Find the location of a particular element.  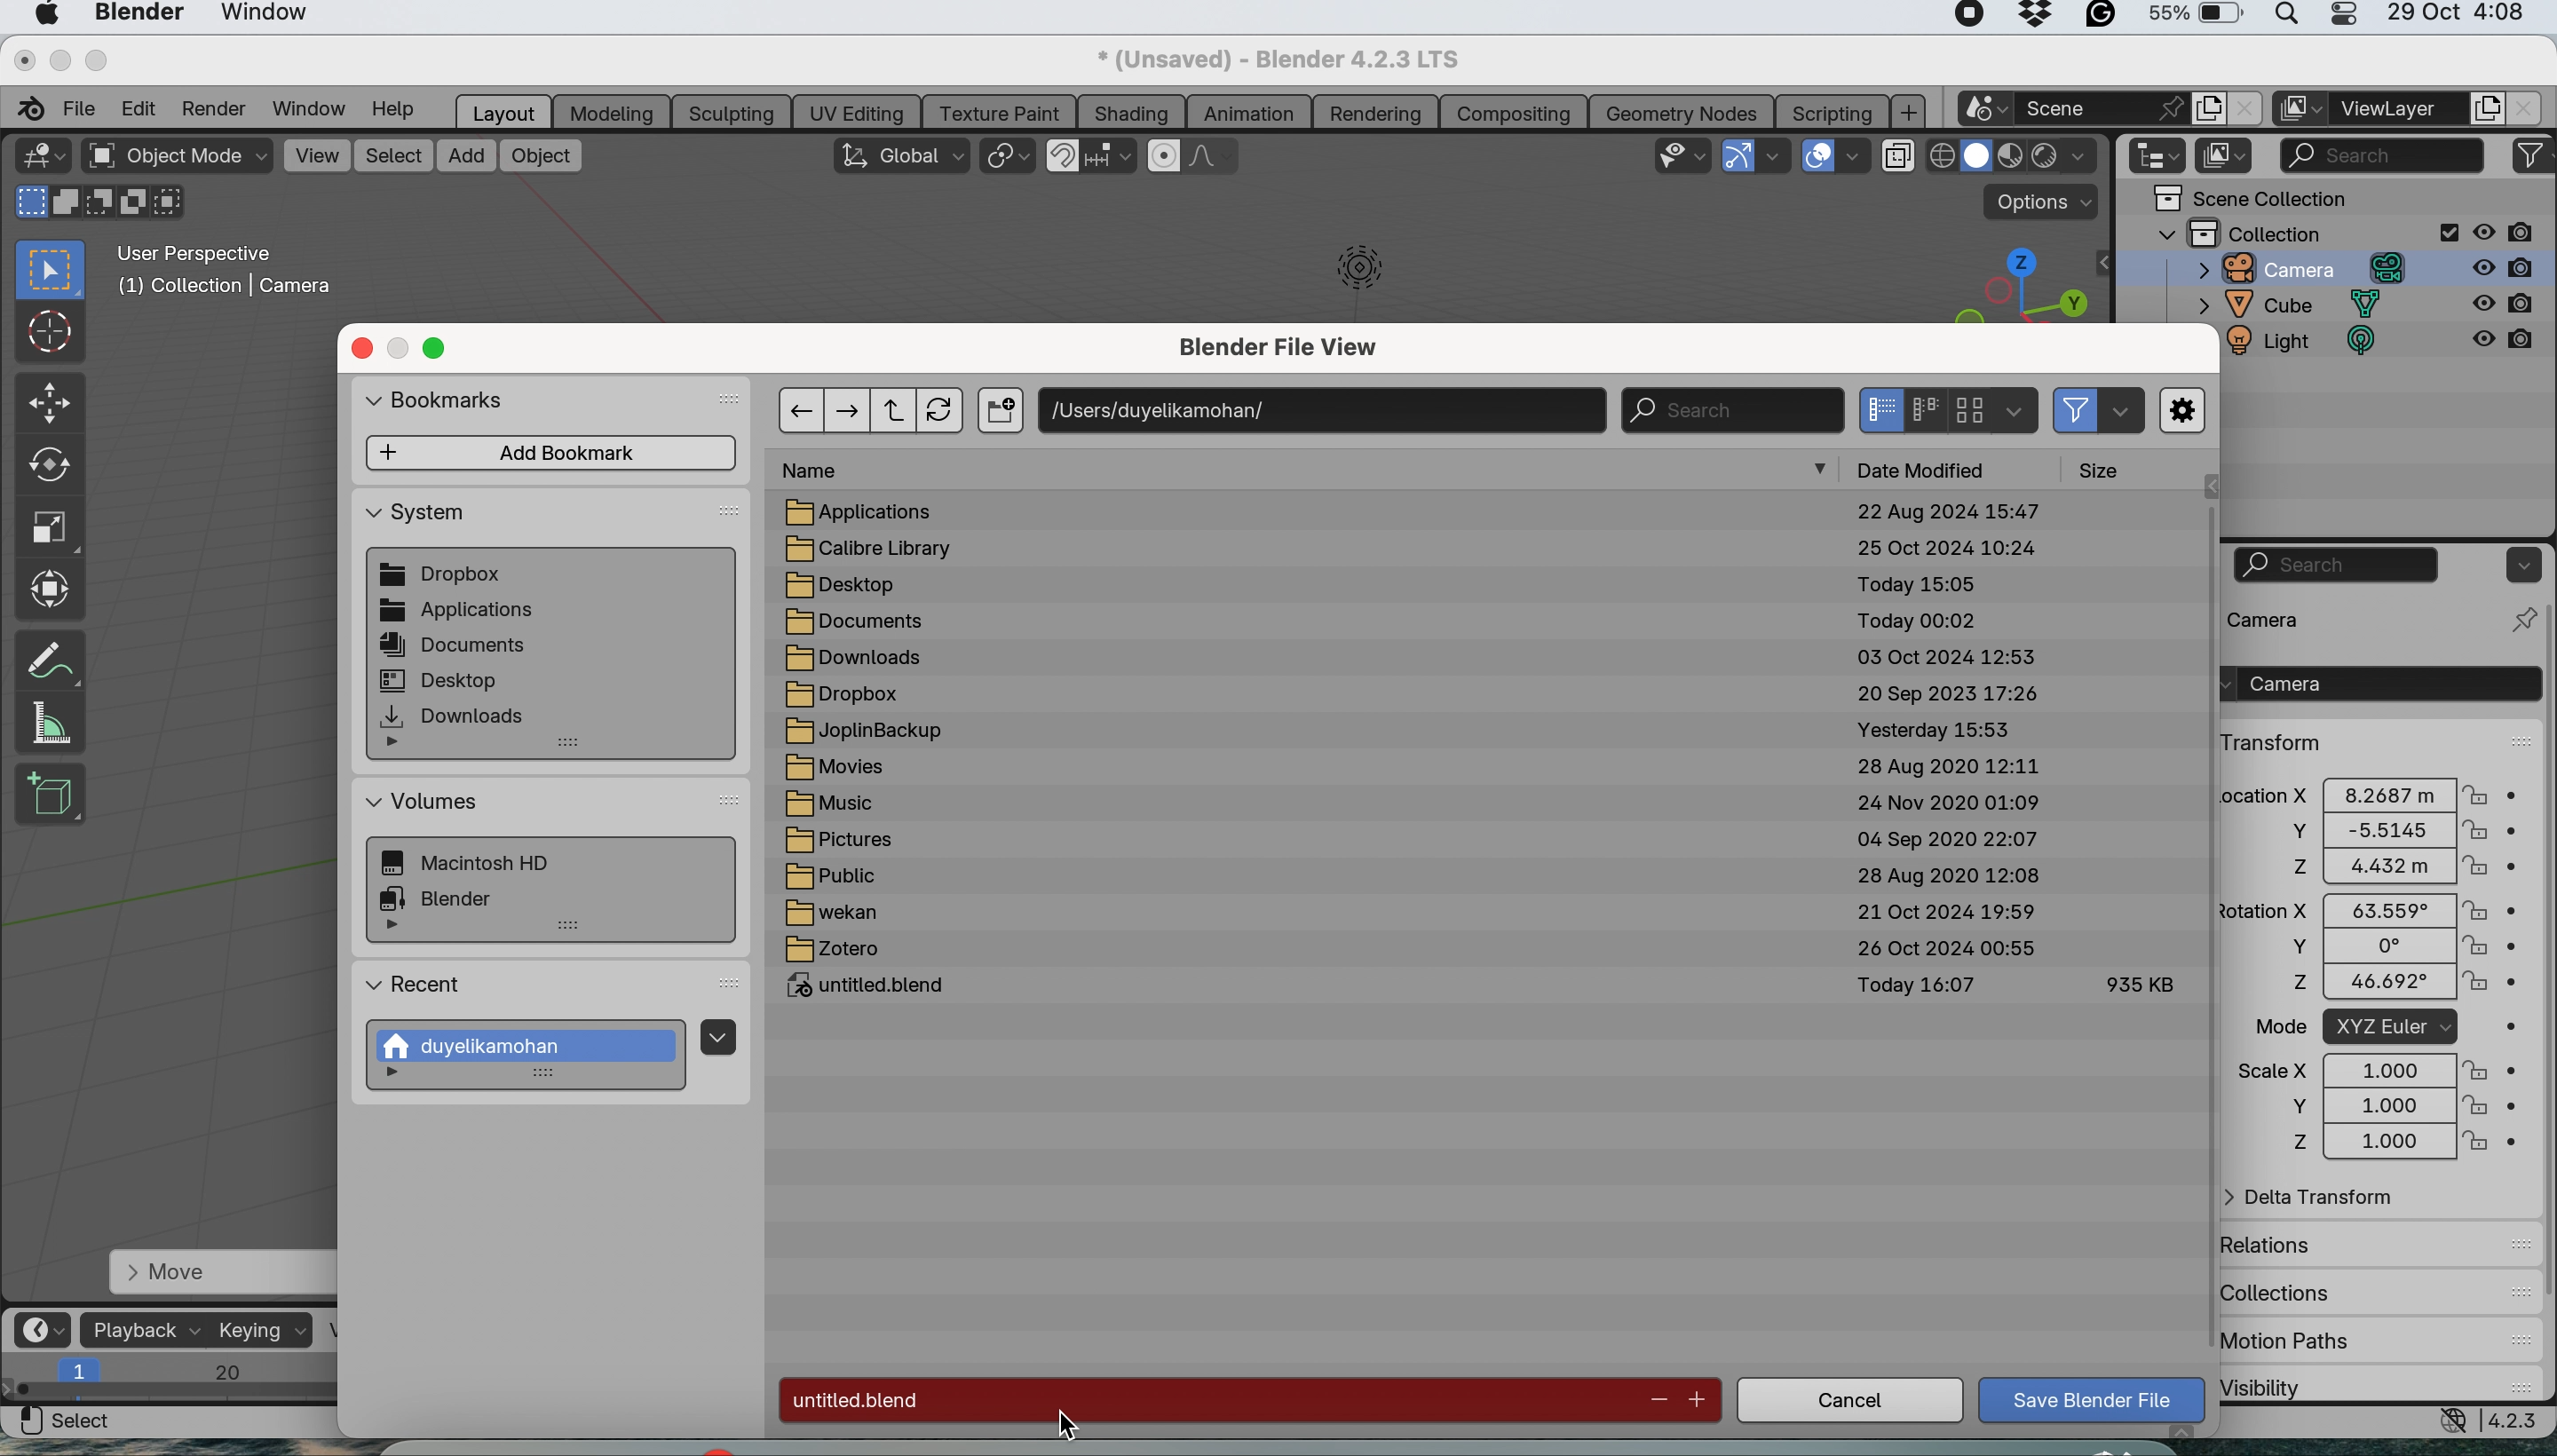

rendering is located at coordinates (1375, 113).